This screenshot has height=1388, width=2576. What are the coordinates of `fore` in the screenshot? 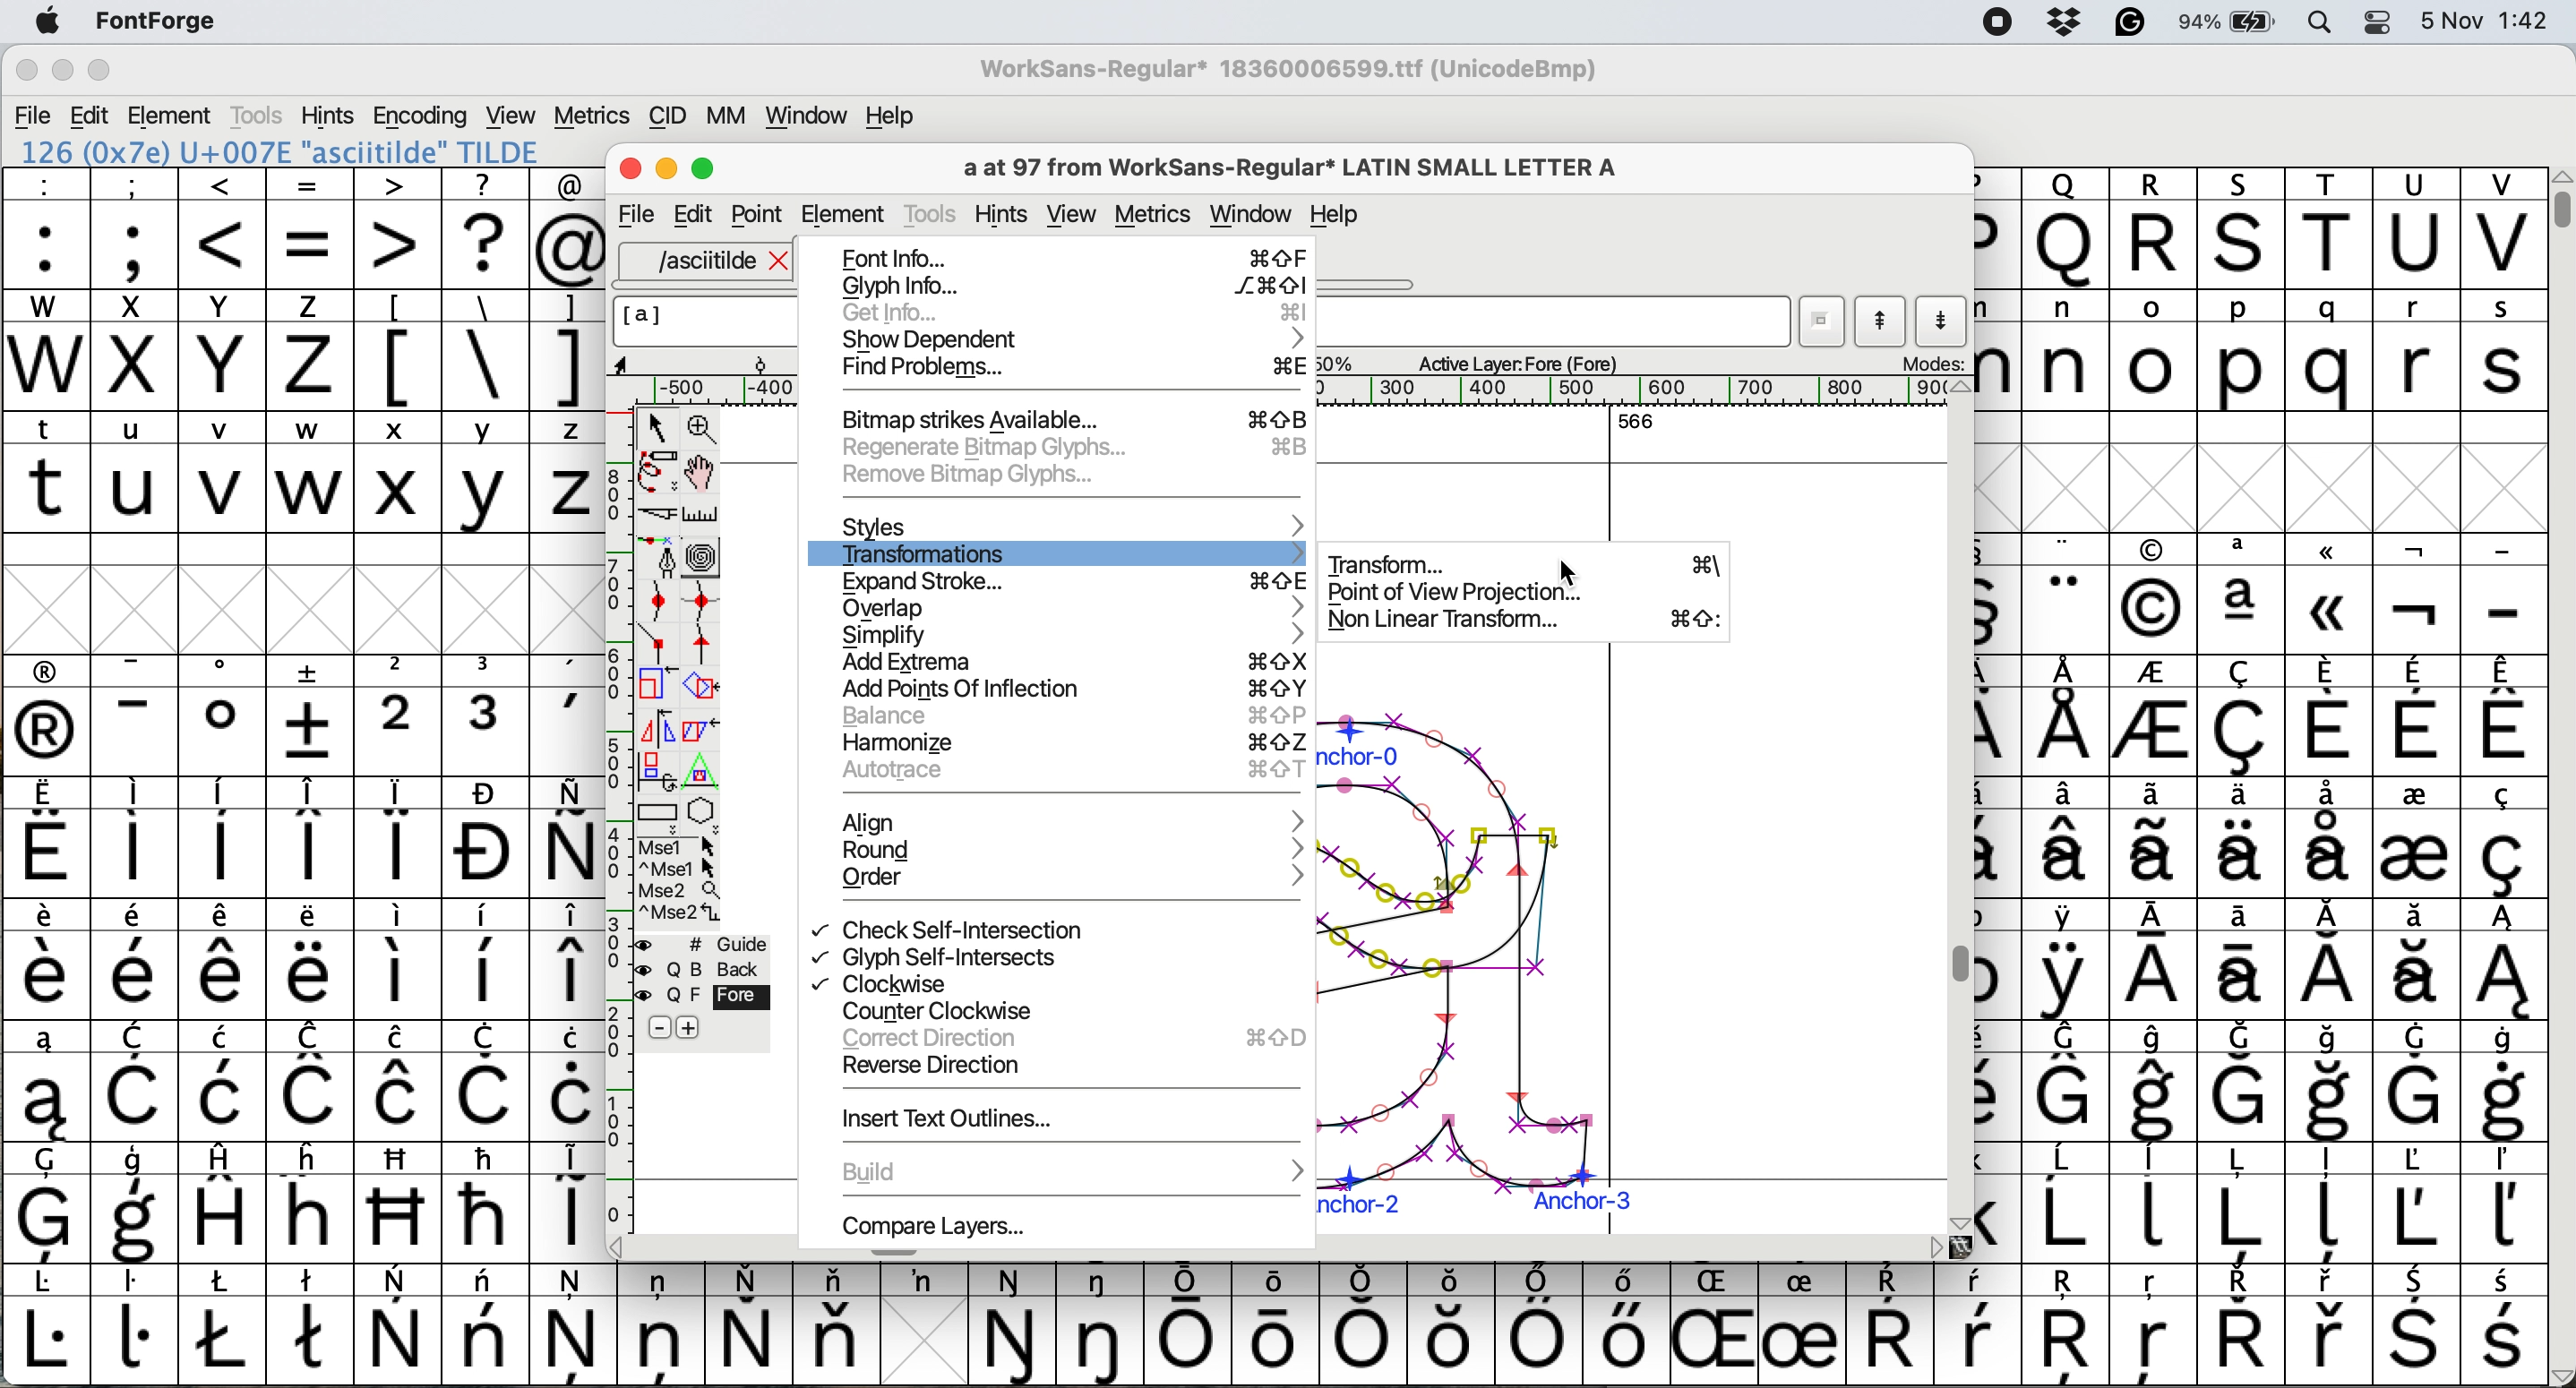 It's located at (704, 997).